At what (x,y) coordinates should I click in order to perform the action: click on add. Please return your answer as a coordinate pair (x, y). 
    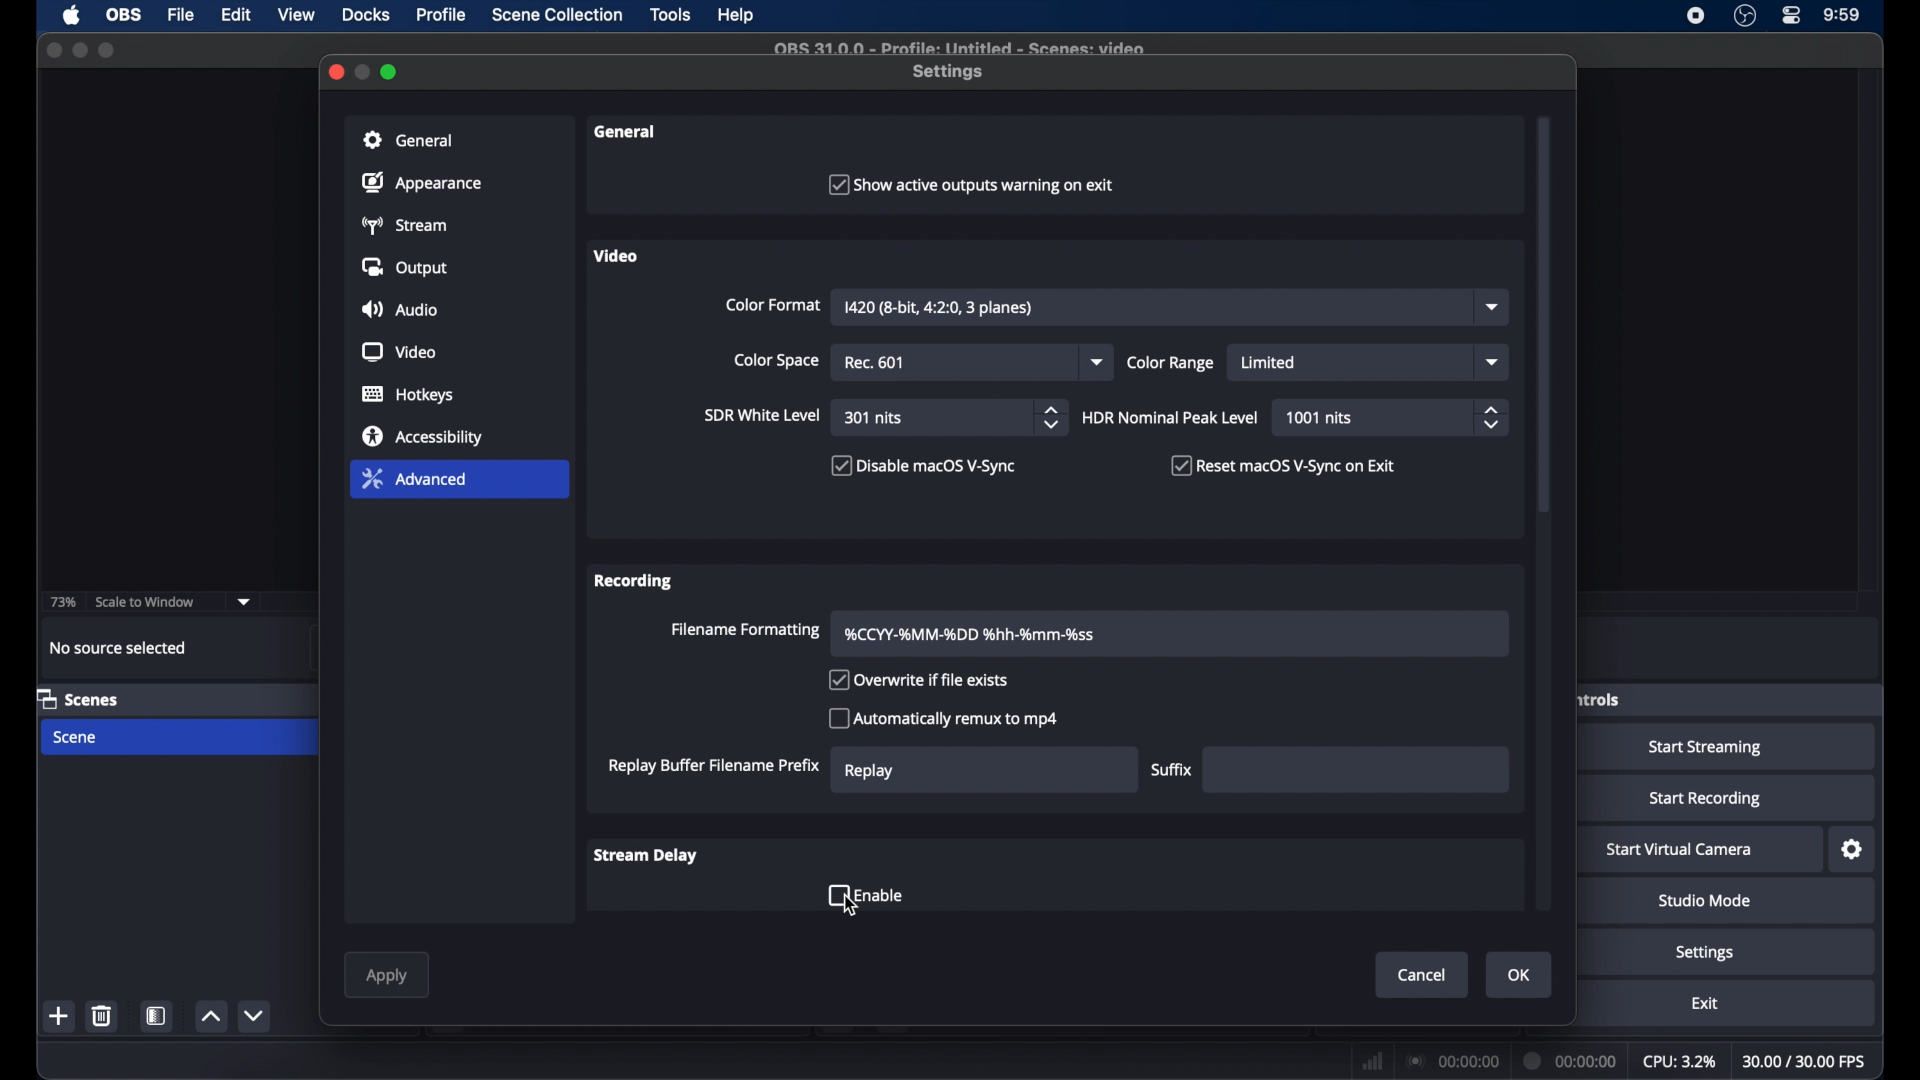
    Looking at the image, I should click on (60, 1018).